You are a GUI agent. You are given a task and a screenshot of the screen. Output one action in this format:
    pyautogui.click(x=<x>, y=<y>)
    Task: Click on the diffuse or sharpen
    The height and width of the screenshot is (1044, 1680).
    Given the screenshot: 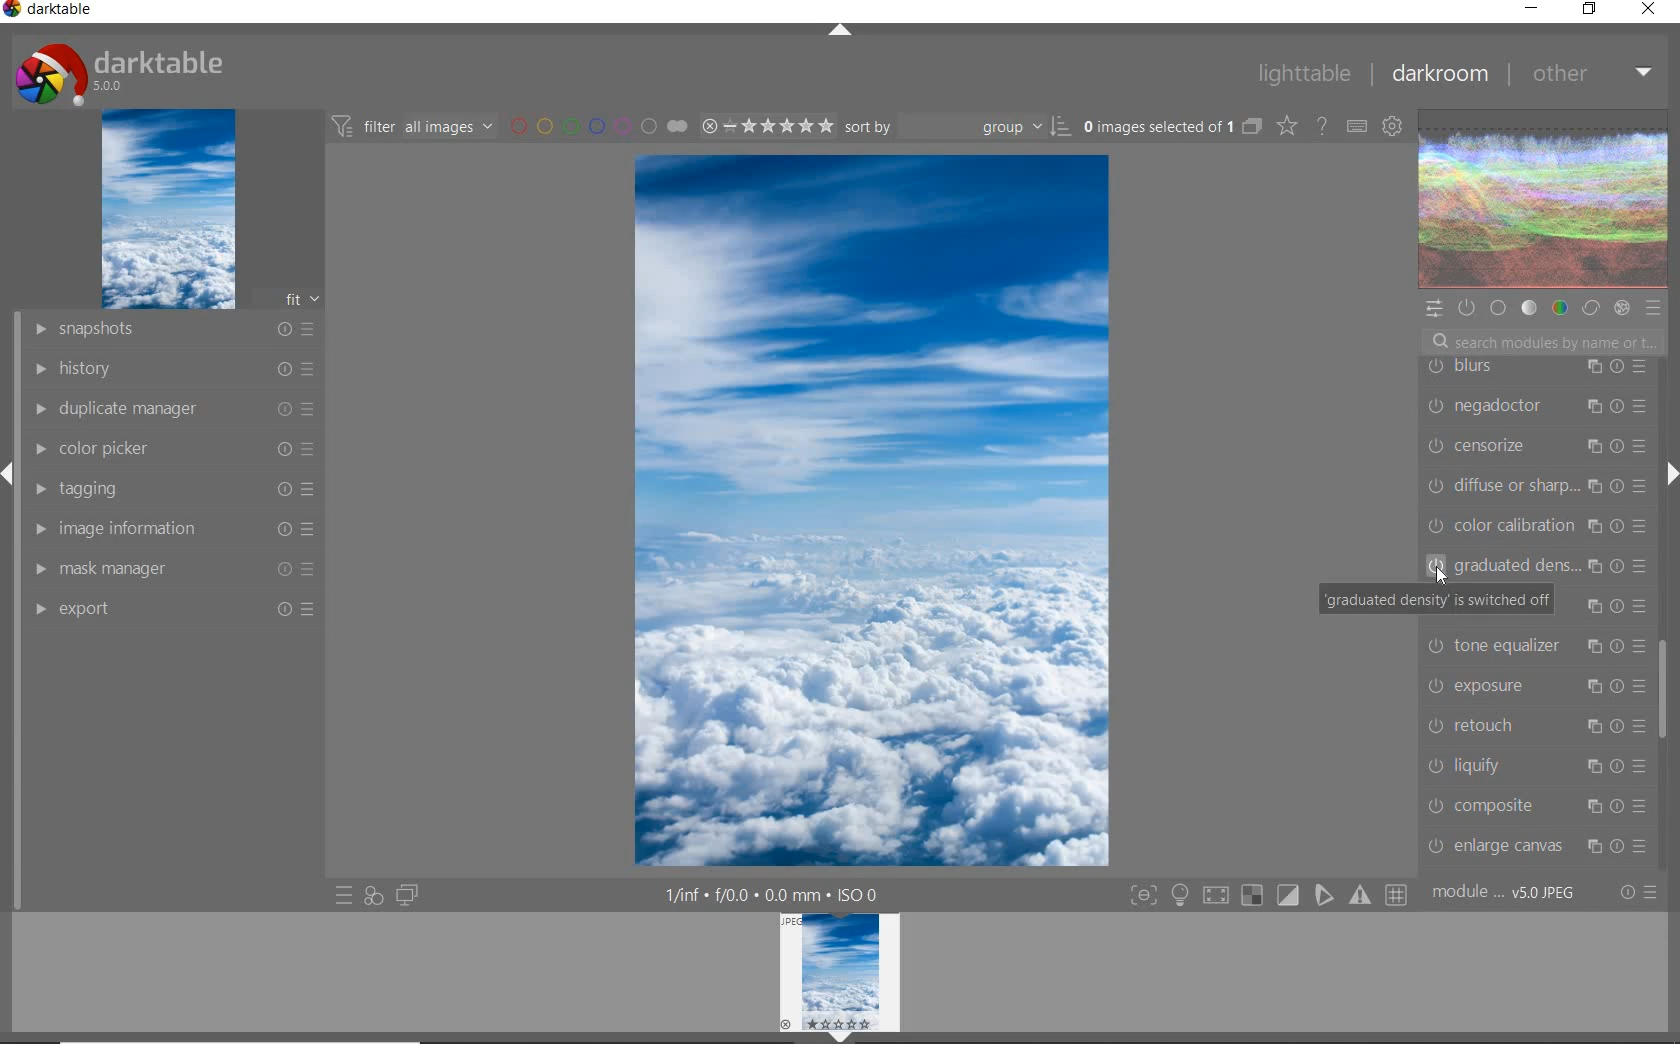 What is the action you would take?
    pyautogui.click(x=1536, y=486)
    